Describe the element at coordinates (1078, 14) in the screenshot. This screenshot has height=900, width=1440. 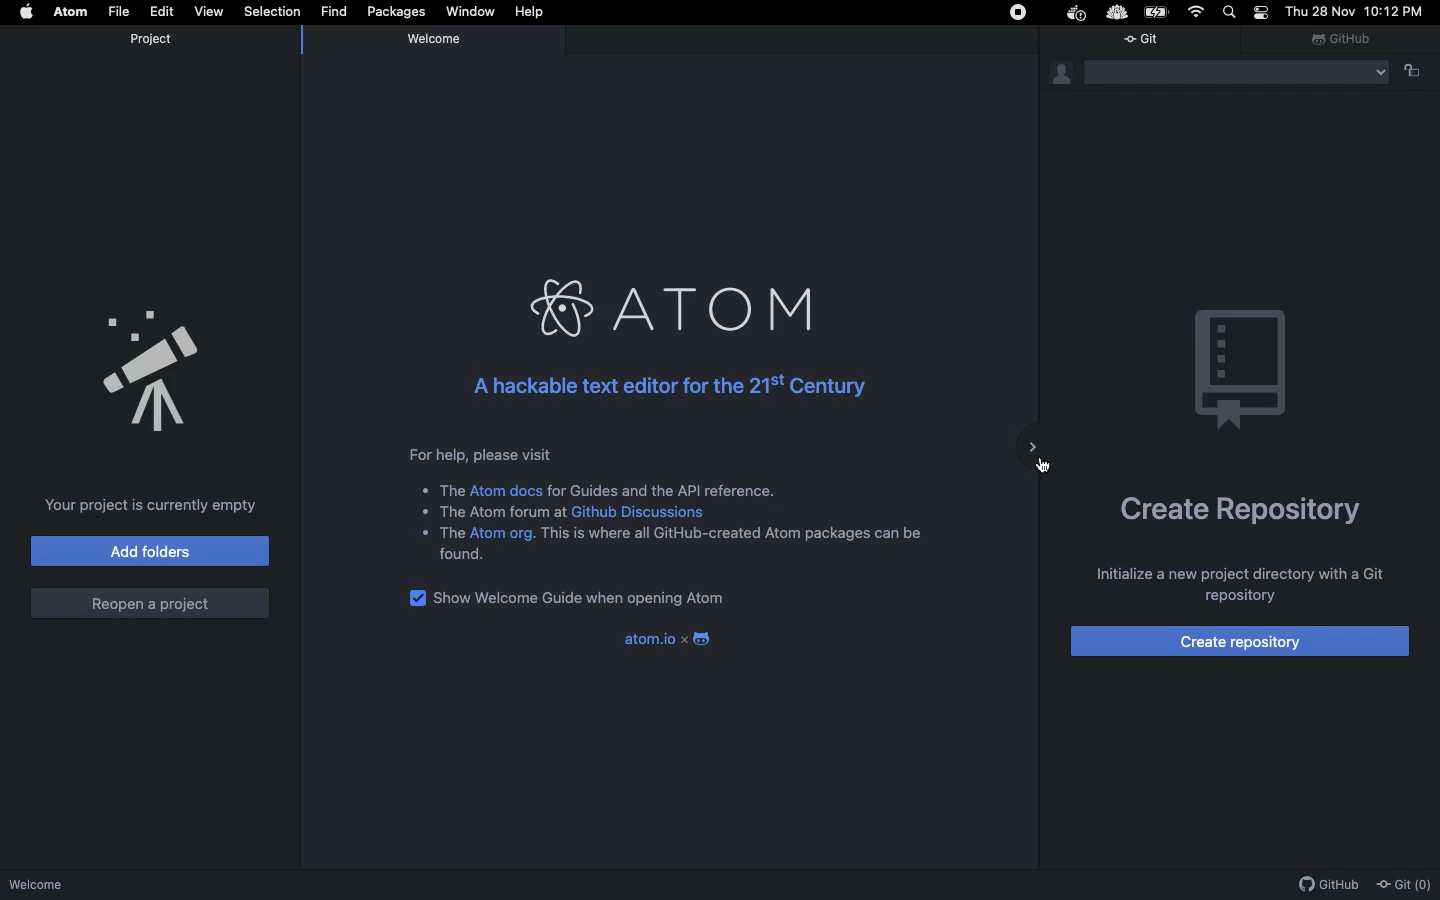
I see `Docker Extension` at that location.